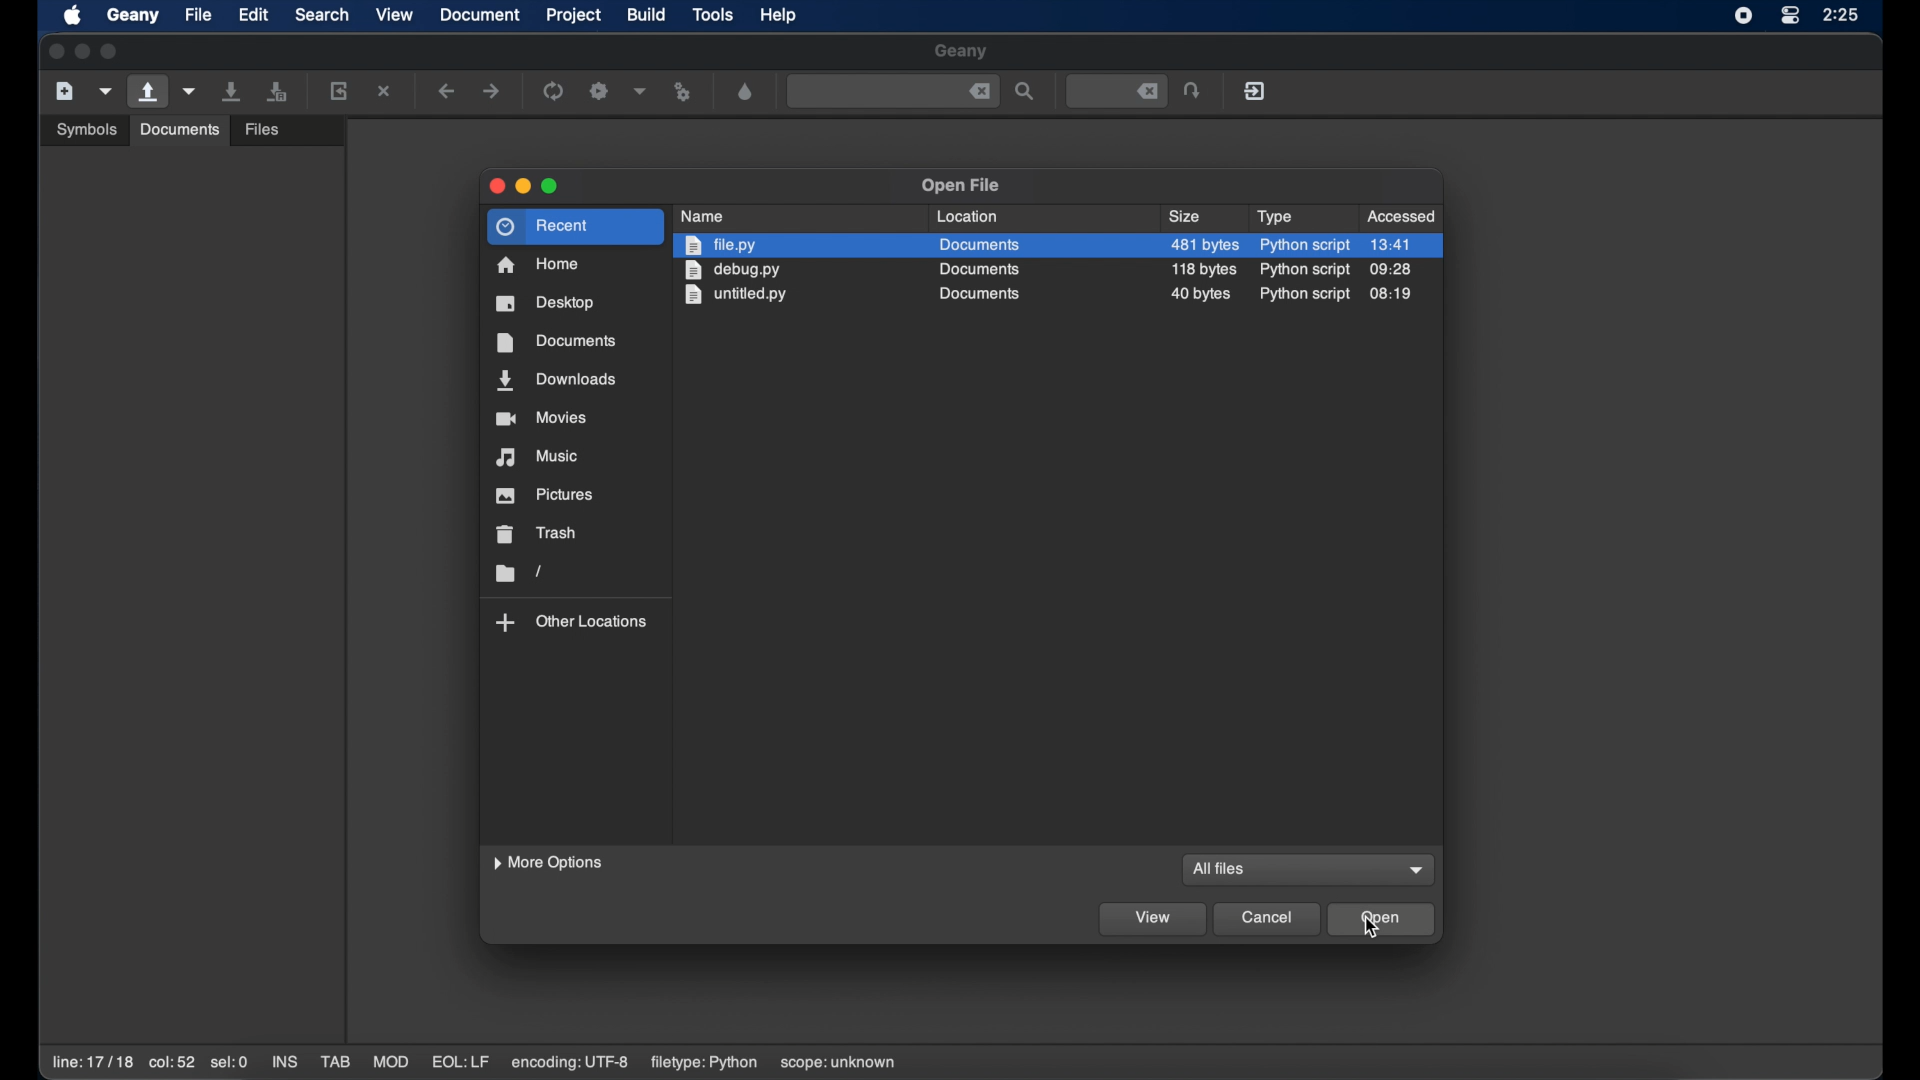 Image resolution: width=1920 pixels, height=1080 pixels. Describe the element at coordinates (385, 91) in the screenshot. I see `close the current file` at that location.